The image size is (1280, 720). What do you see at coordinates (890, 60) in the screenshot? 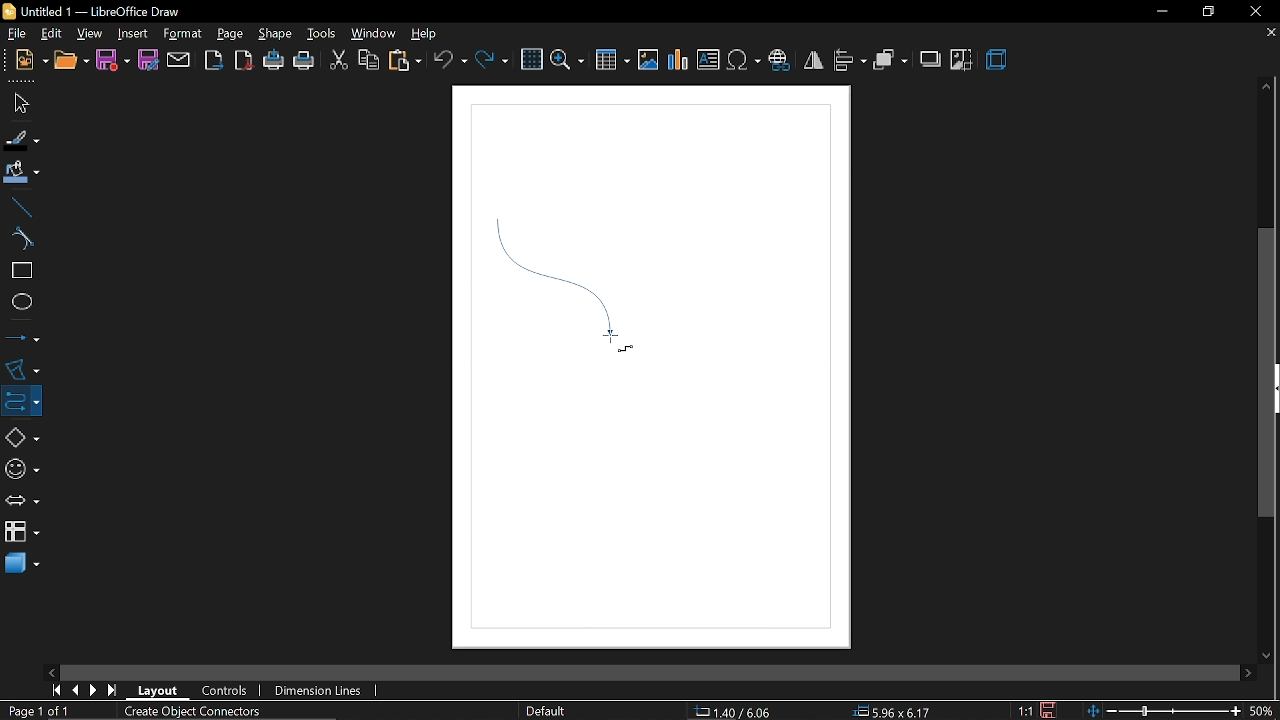
I see `arrange` at bounding box center [890, 60].